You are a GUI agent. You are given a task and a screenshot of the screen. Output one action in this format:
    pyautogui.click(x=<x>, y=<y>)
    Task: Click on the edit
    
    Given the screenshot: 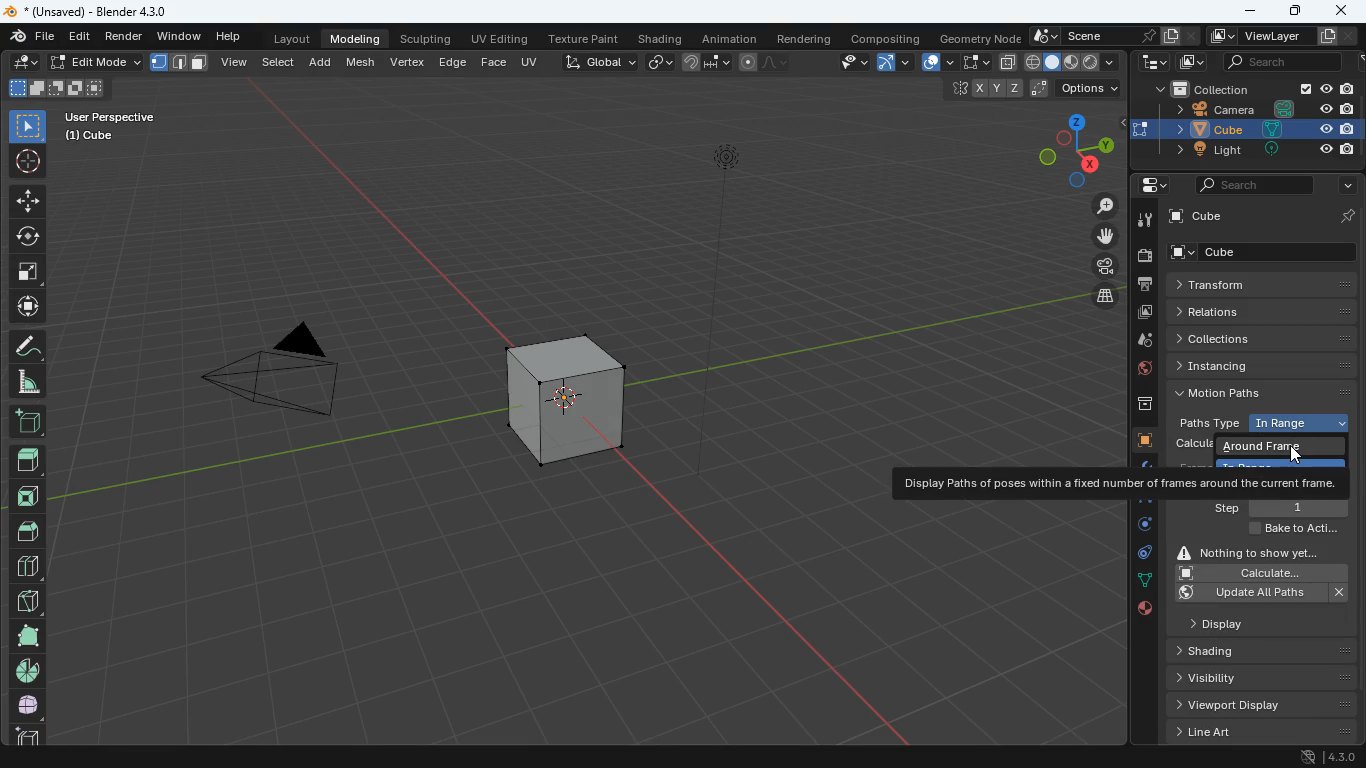 What is the action you would take?
    pyautogui.click(x=26, y=63)
    